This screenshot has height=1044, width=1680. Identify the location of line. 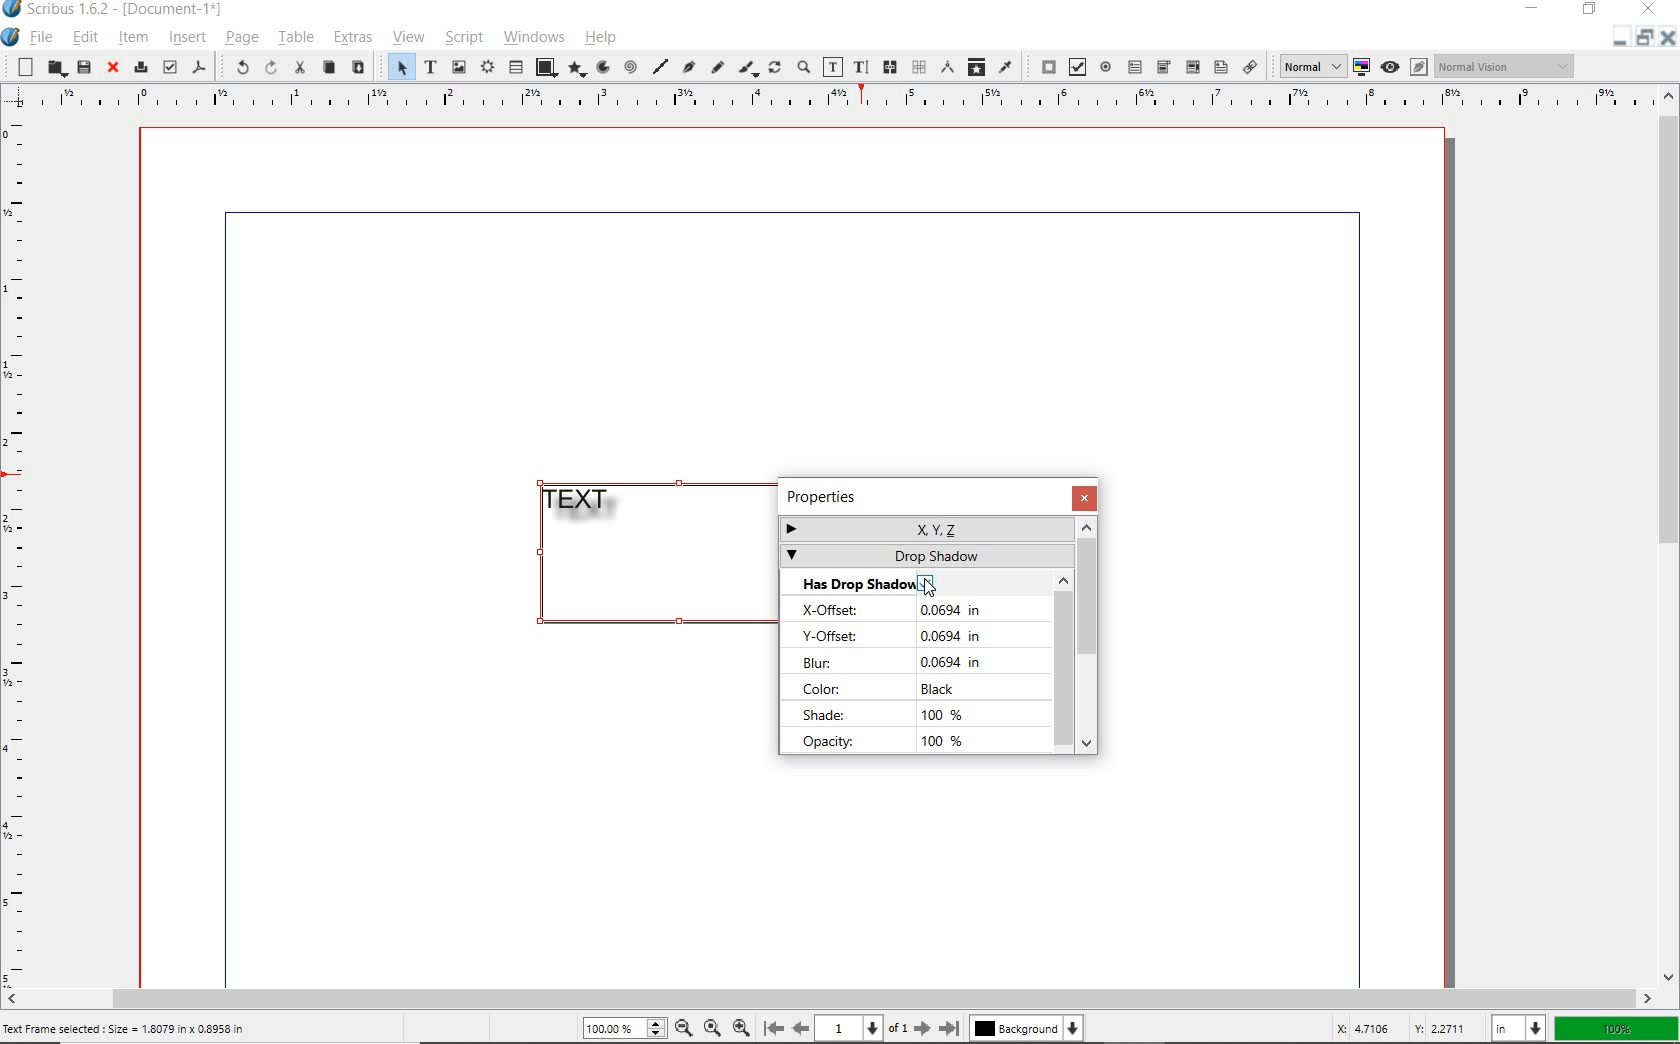
(660, 65).